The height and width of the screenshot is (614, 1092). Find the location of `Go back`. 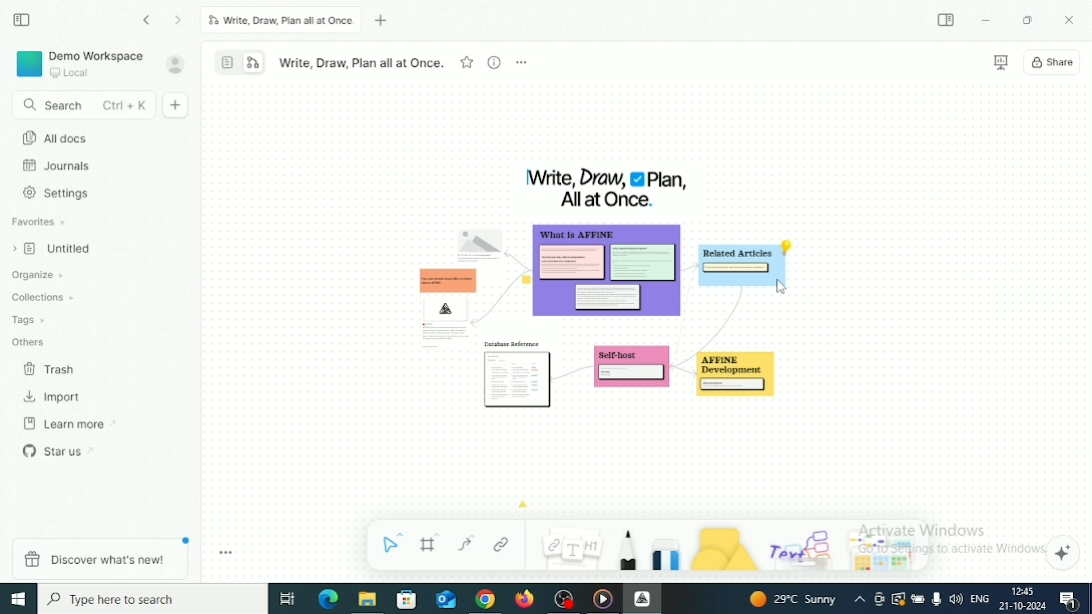

Go back is located at coordinates (148, 20).